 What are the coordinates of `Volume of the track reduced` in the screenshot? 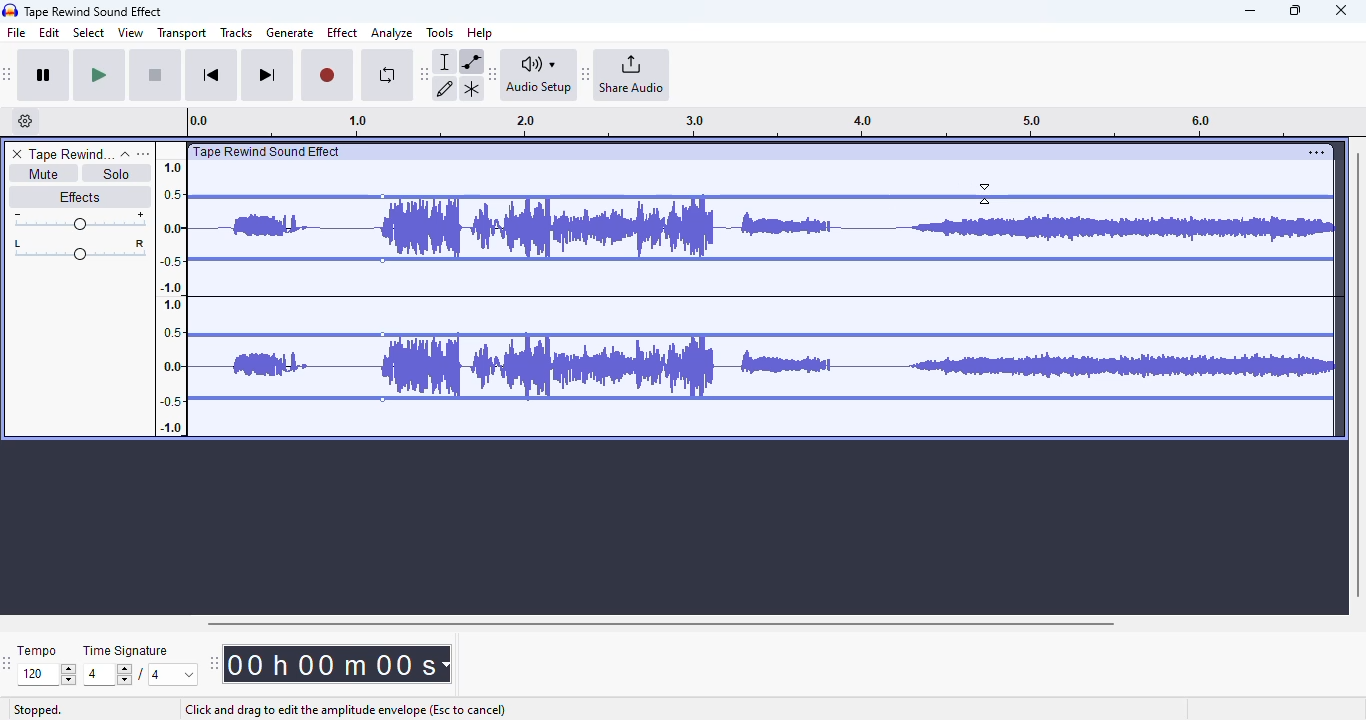 It's located at (280, 290).